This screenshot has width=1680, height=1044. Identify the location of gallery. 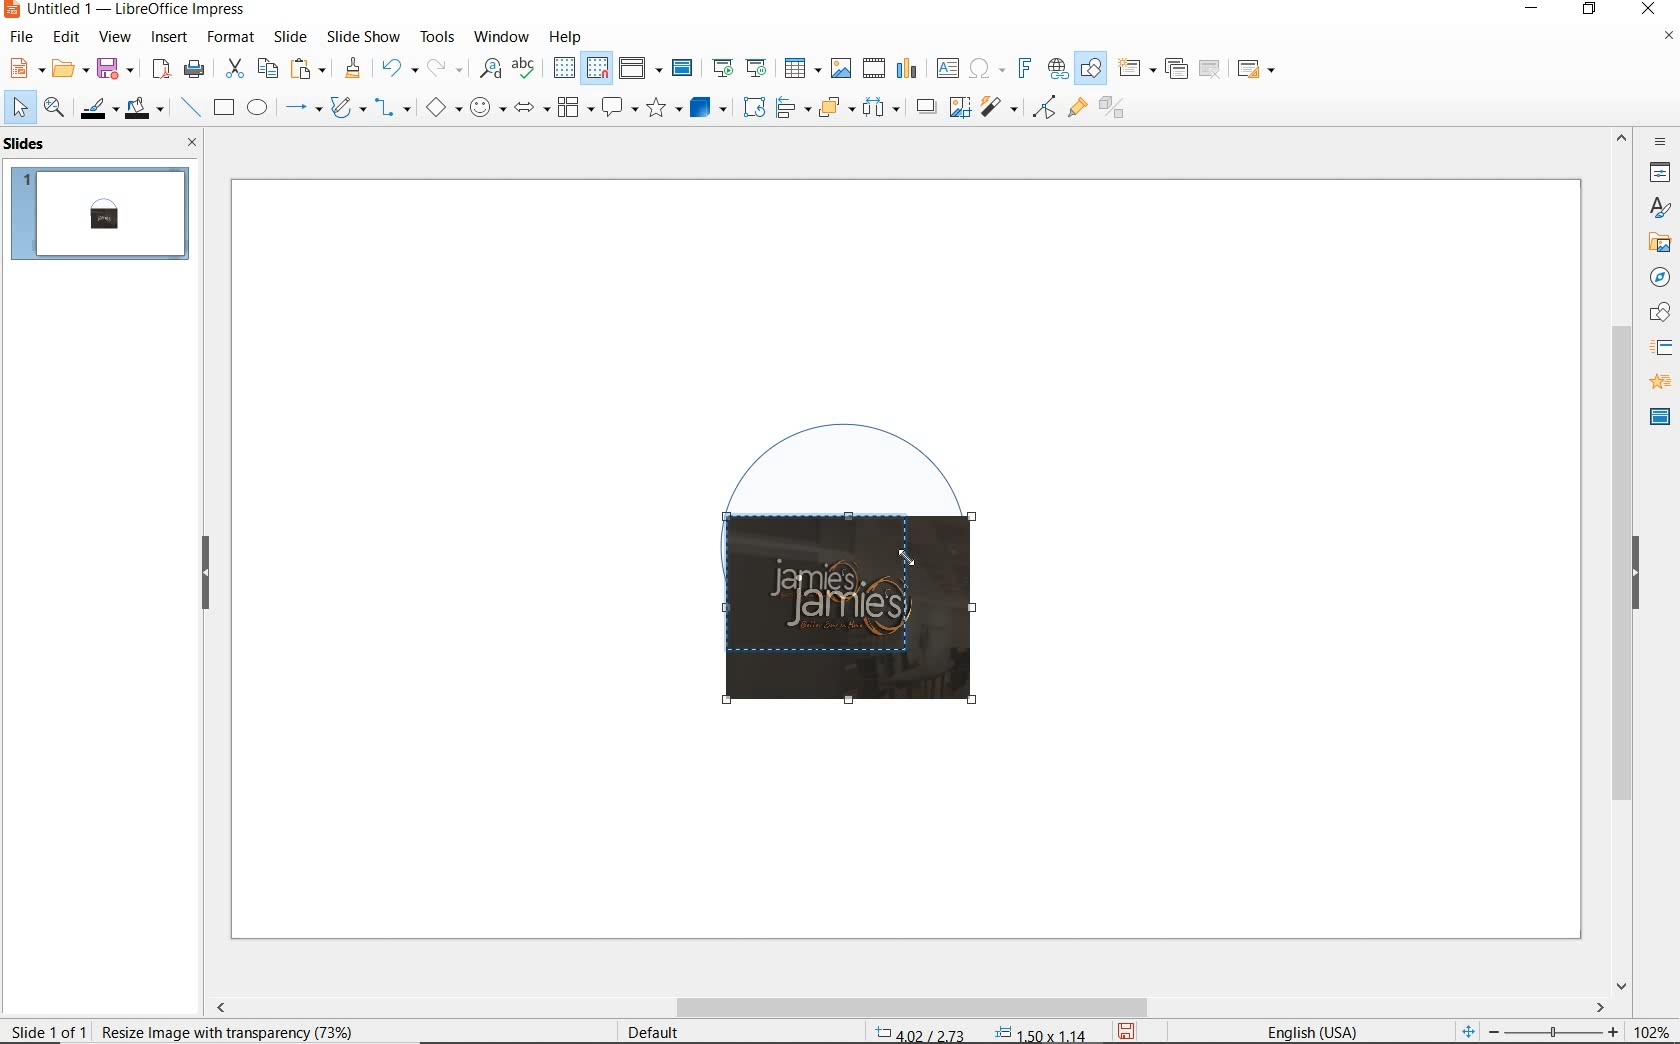
(1656, 242).